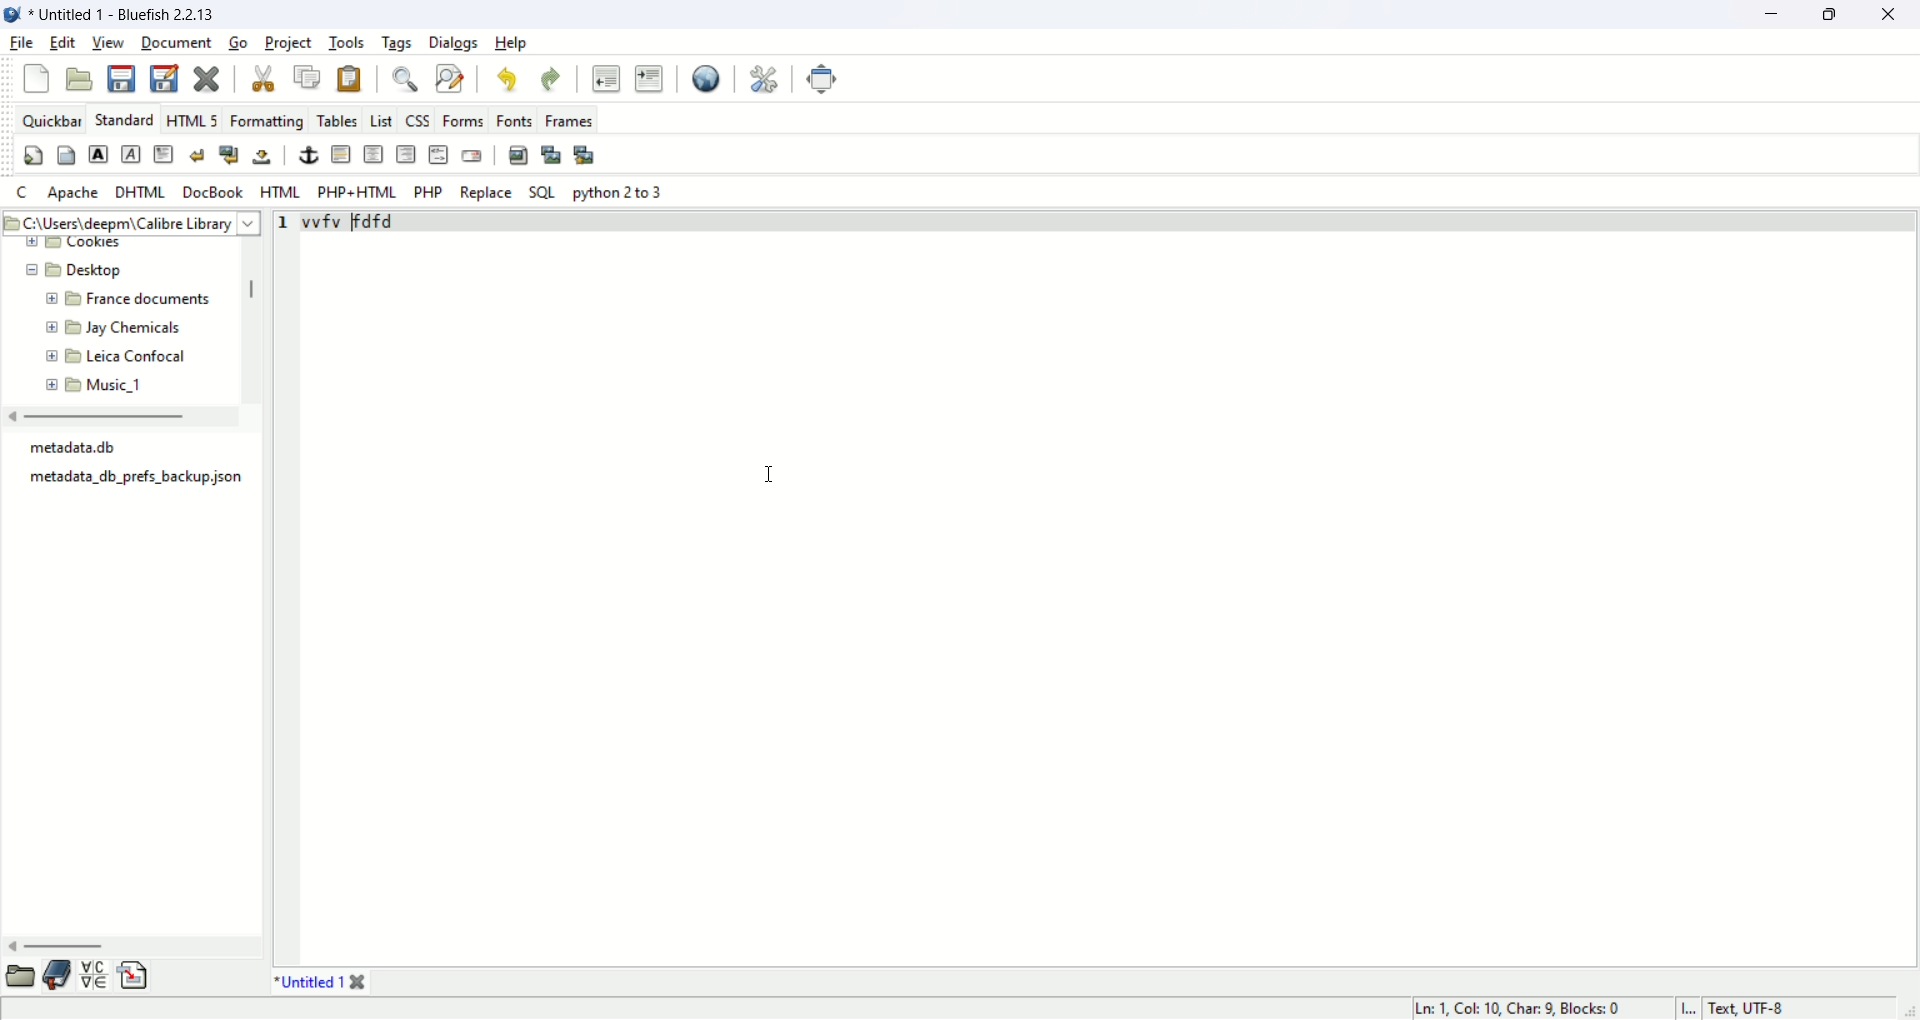  What do you see at coordinates (470, 156) in the screenshot?
I see `email` at bounding box center [470, 156].